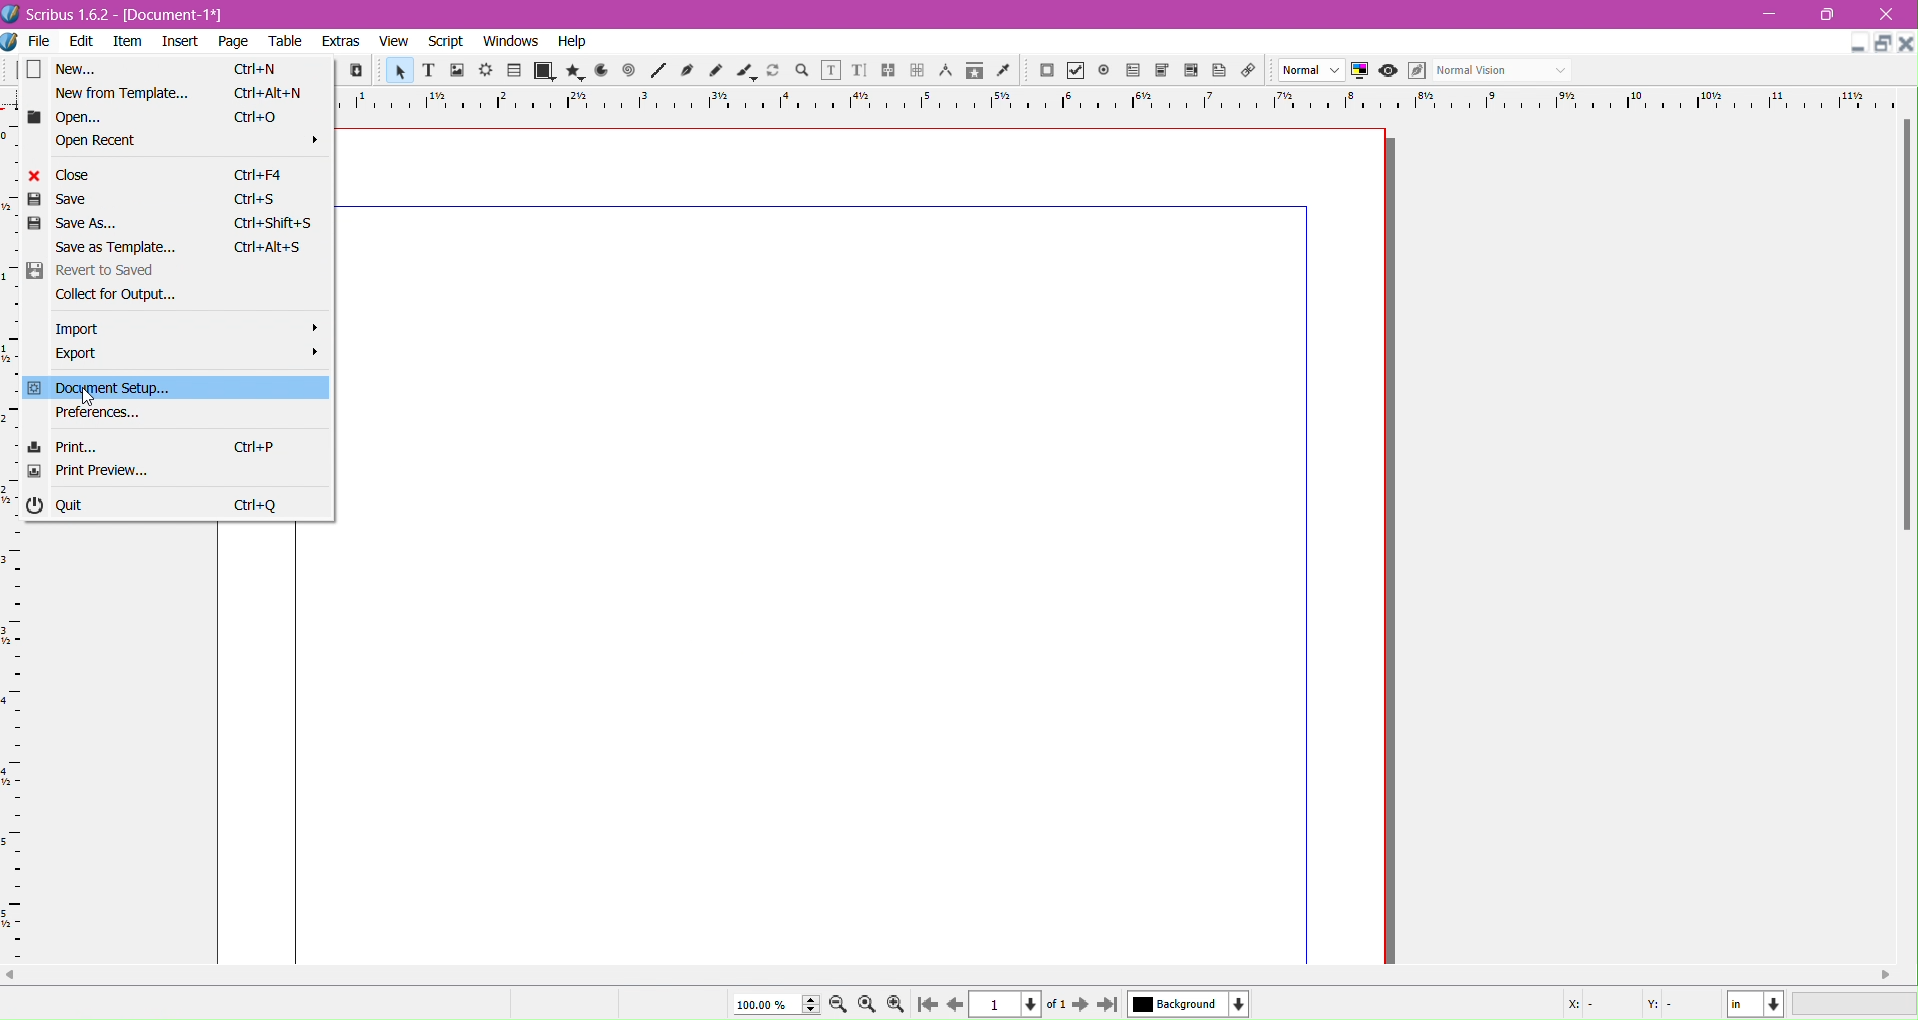  What do you see at coordinates (93, 388) in the screenshot?
I see `document setup` at bounding box center [93, 388].